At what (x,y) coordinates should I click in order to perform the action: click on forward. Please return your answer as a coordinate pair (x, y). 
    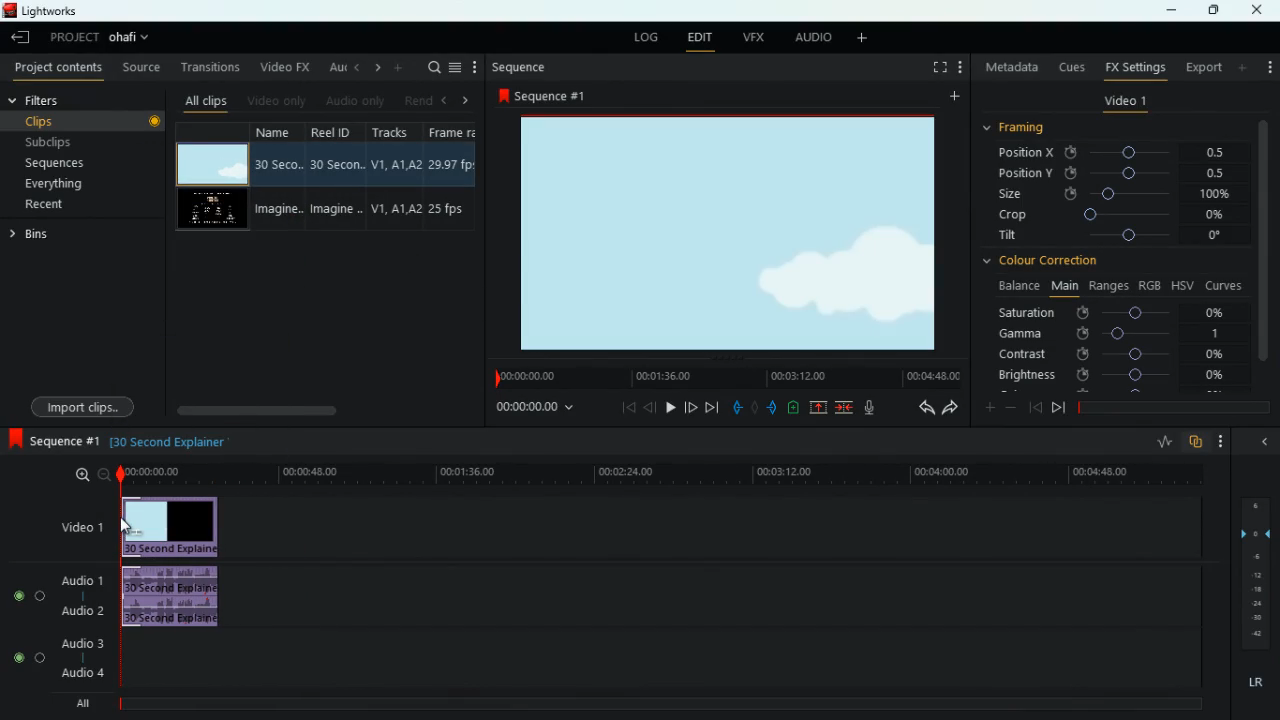
    Looking at the image, I should click on (1058, 410).